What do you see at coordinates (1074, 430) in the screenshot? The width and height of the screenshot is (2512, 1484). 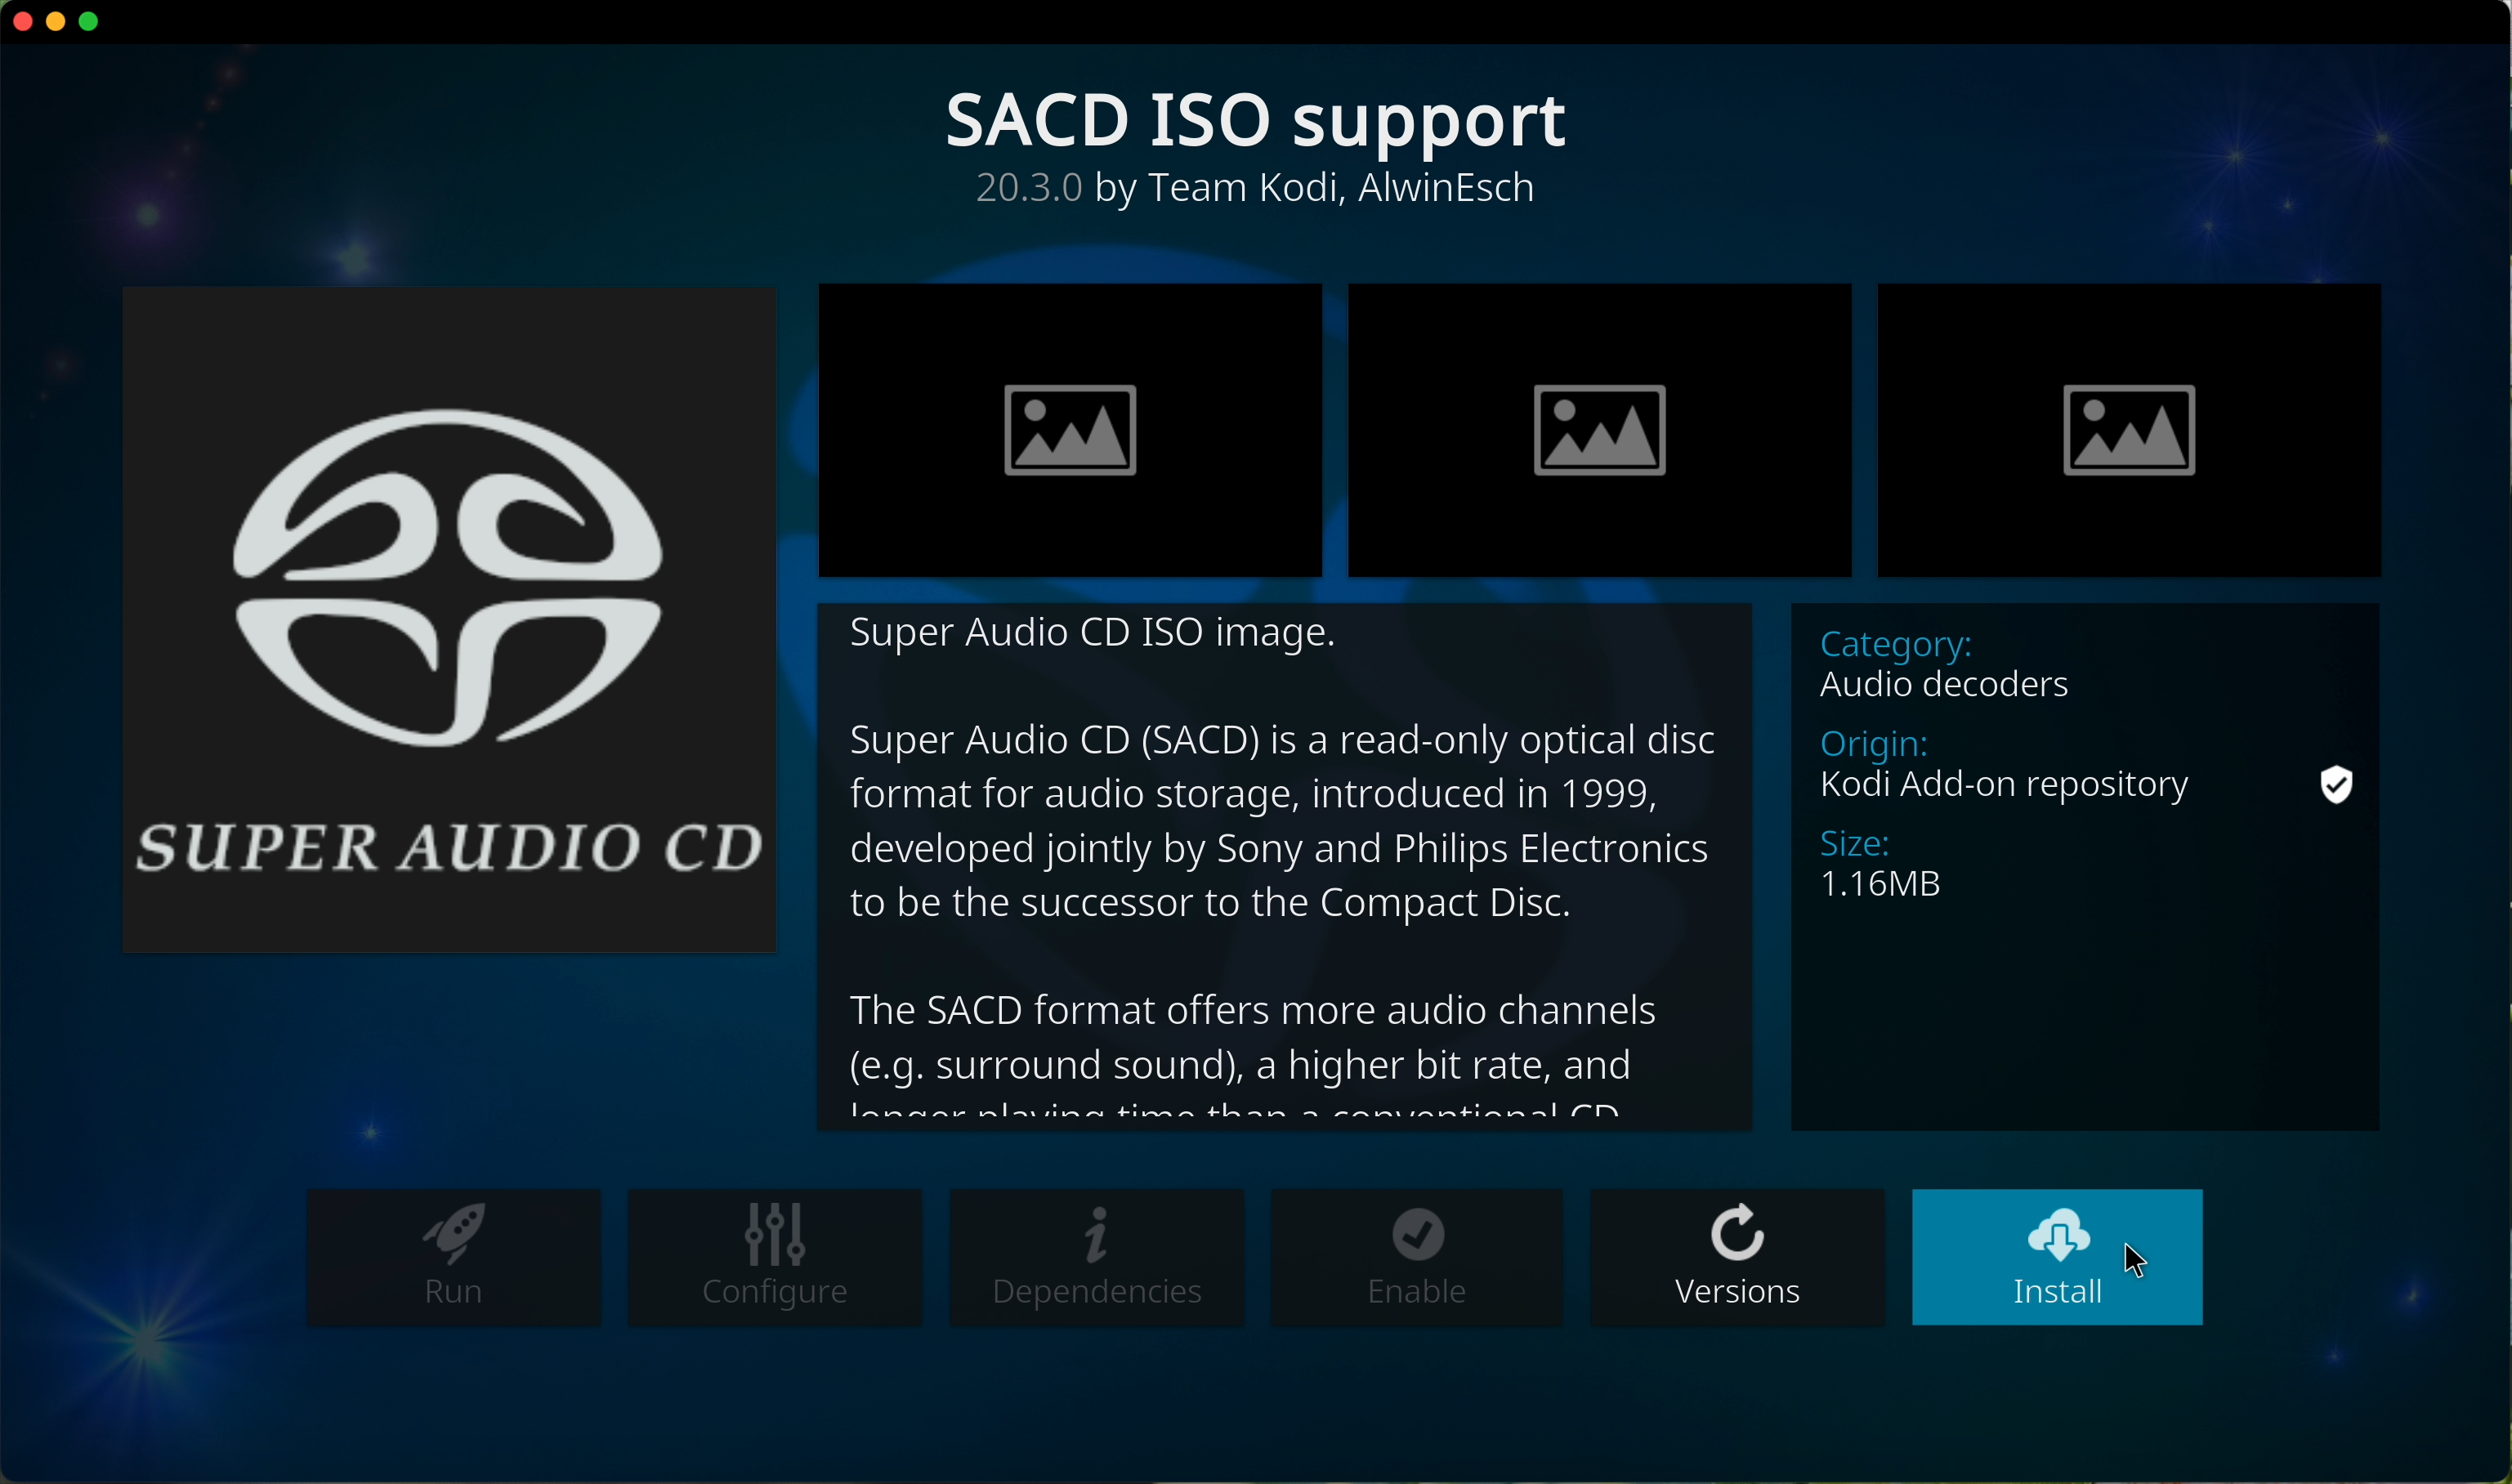 I see `image` at bounding box center [1074, 430].